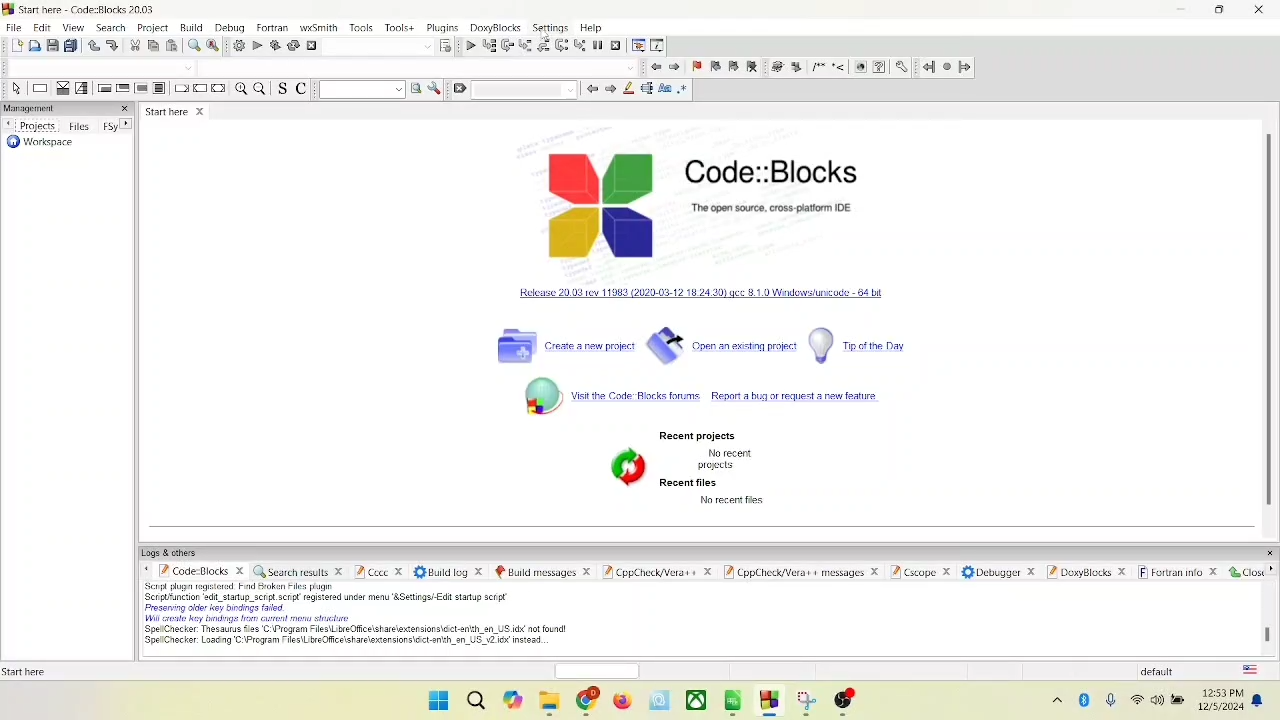 This screenshot has height=720, width=1280. I want to click on clear, so click(456, 91).